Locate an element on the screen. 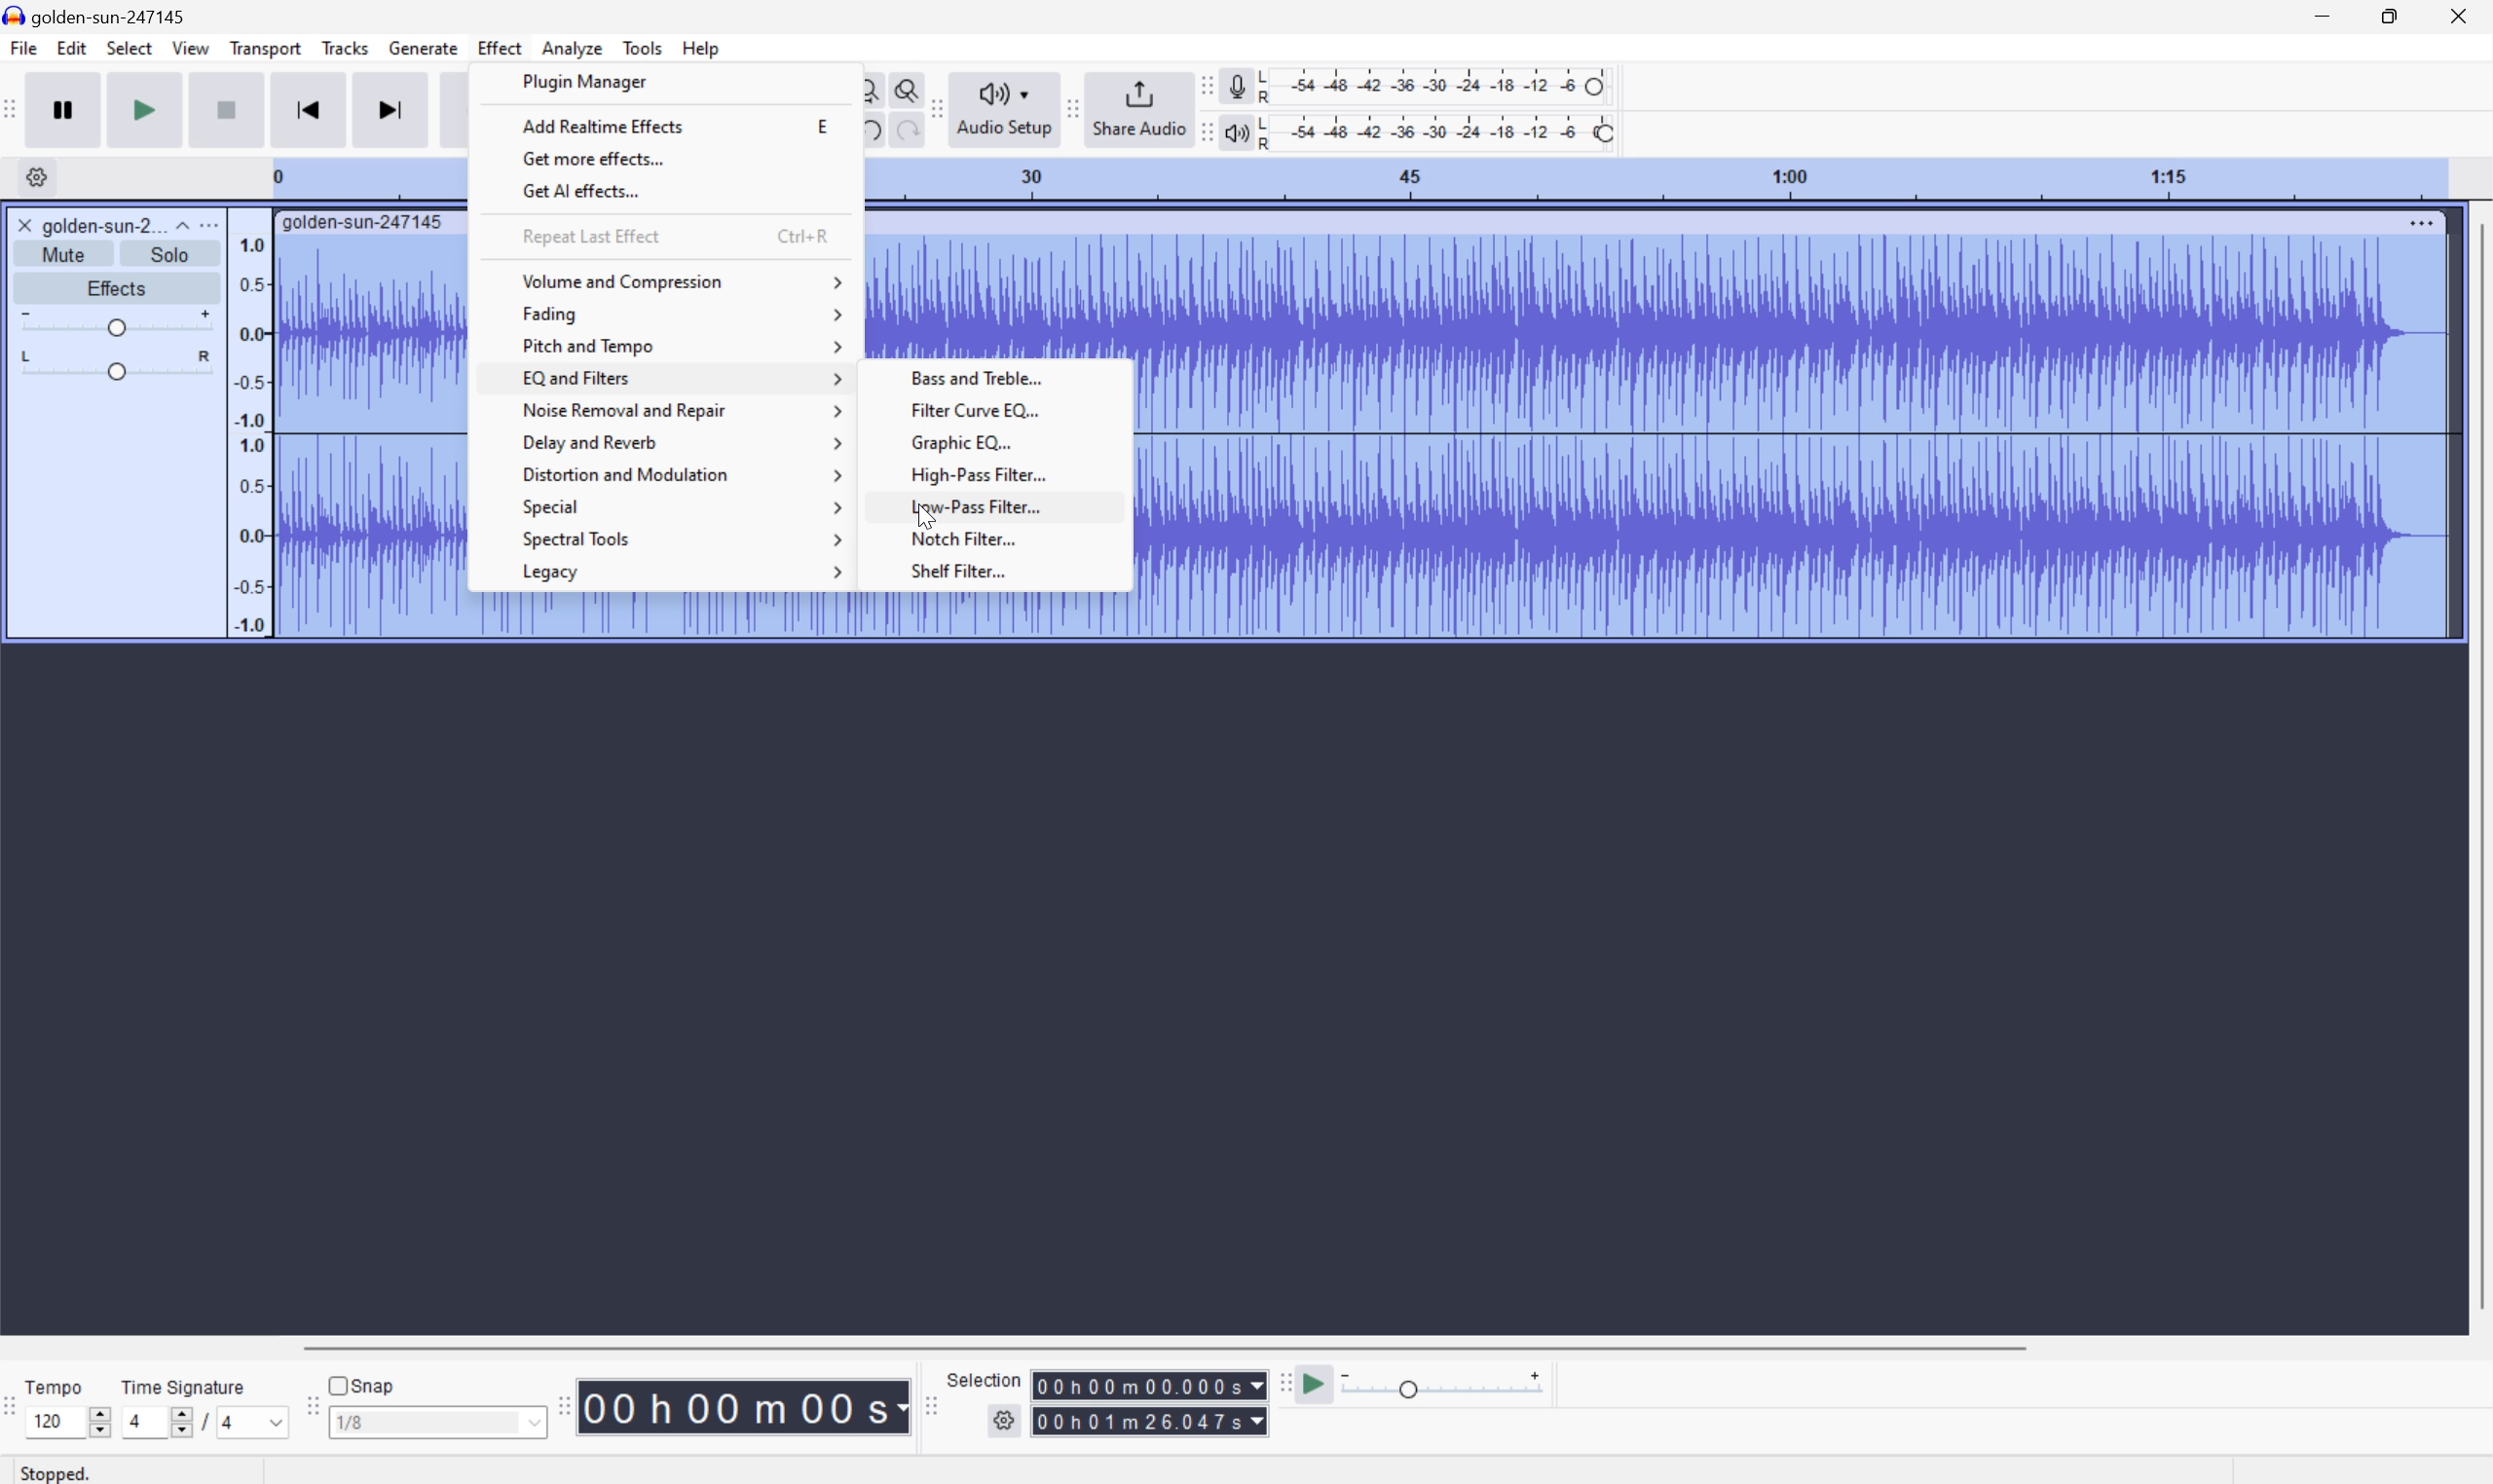  Playback meter is located at coordinates (1236, 135).